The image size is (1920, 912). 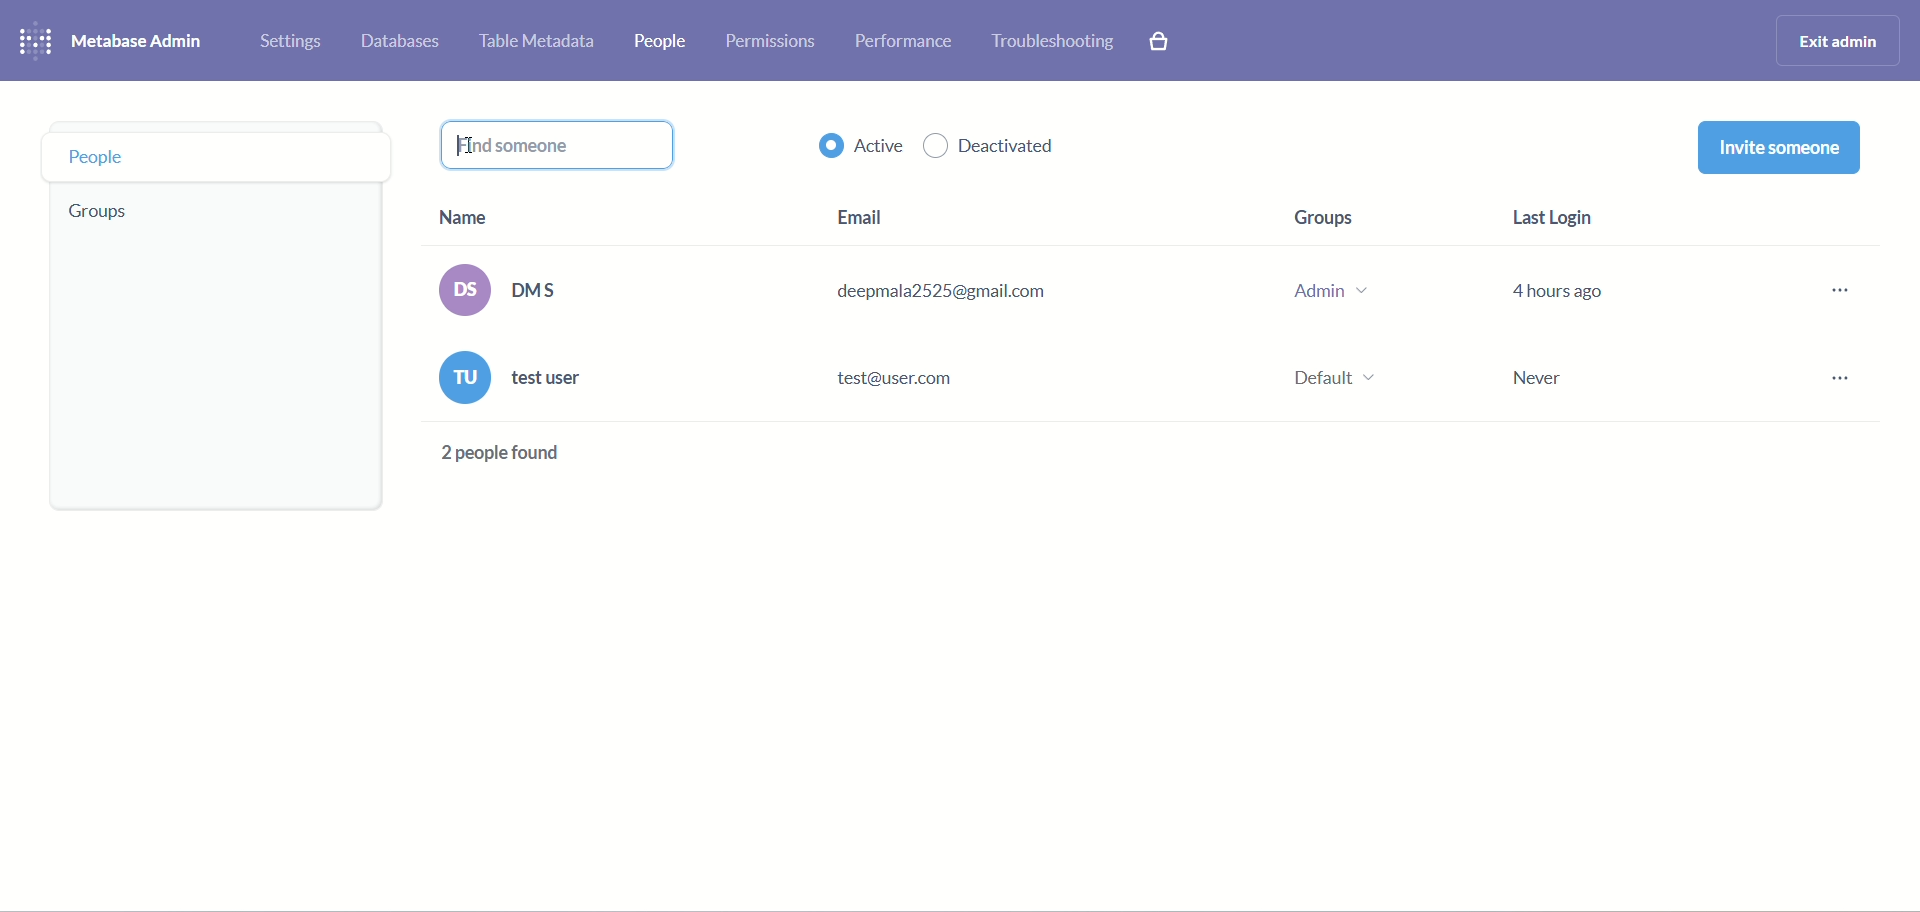 I want to click on logo, so click(x=34, y=43).